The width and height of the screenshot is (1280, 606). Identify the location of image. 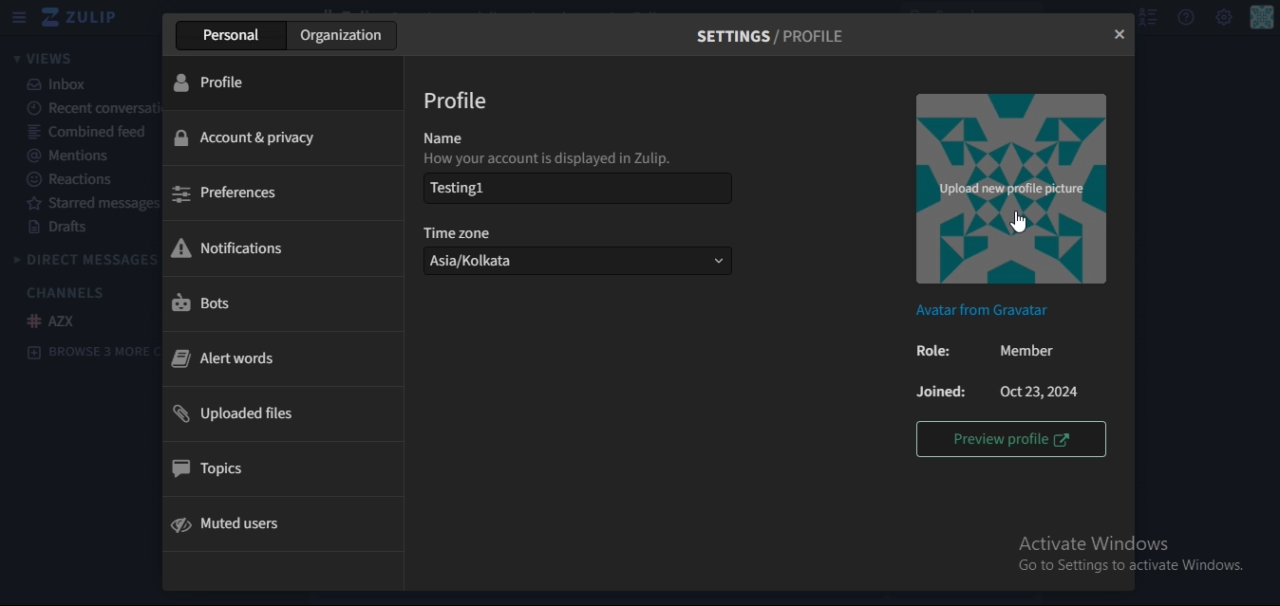
(1014, 190).